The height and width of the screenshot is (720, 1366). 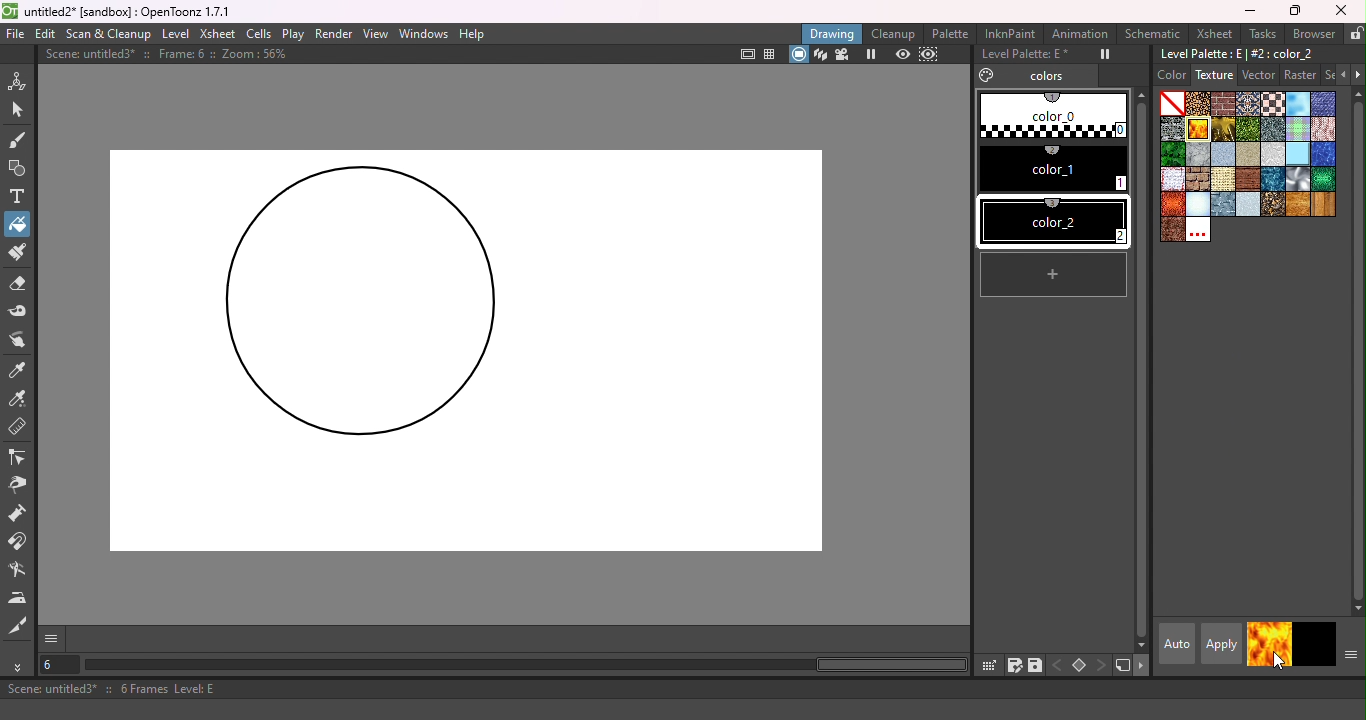 I want to click on next key, so click(x=1102, y=666).